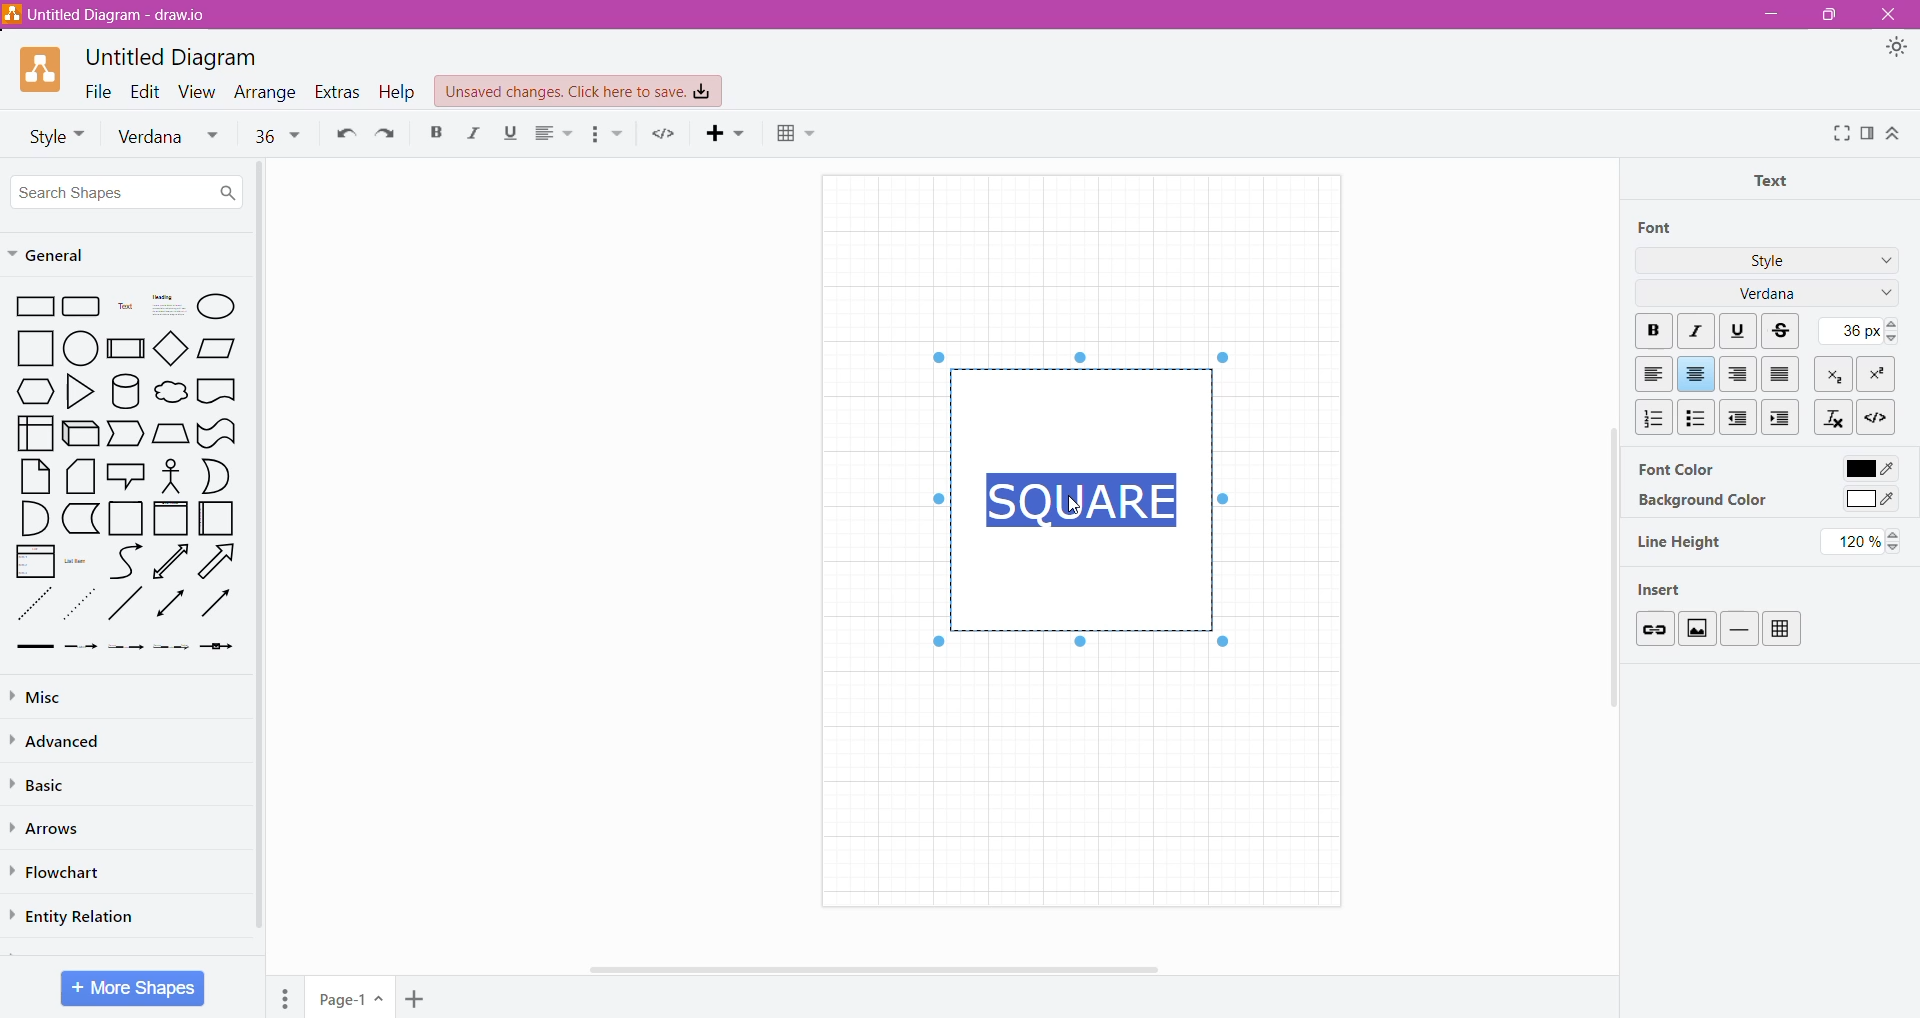 Image resolution: width=1920 pixels, height=1018 pixels. What do you see at coordinates (1653, 628) in the screenshot?
I see `Link` at bounding box center [1653, 628].